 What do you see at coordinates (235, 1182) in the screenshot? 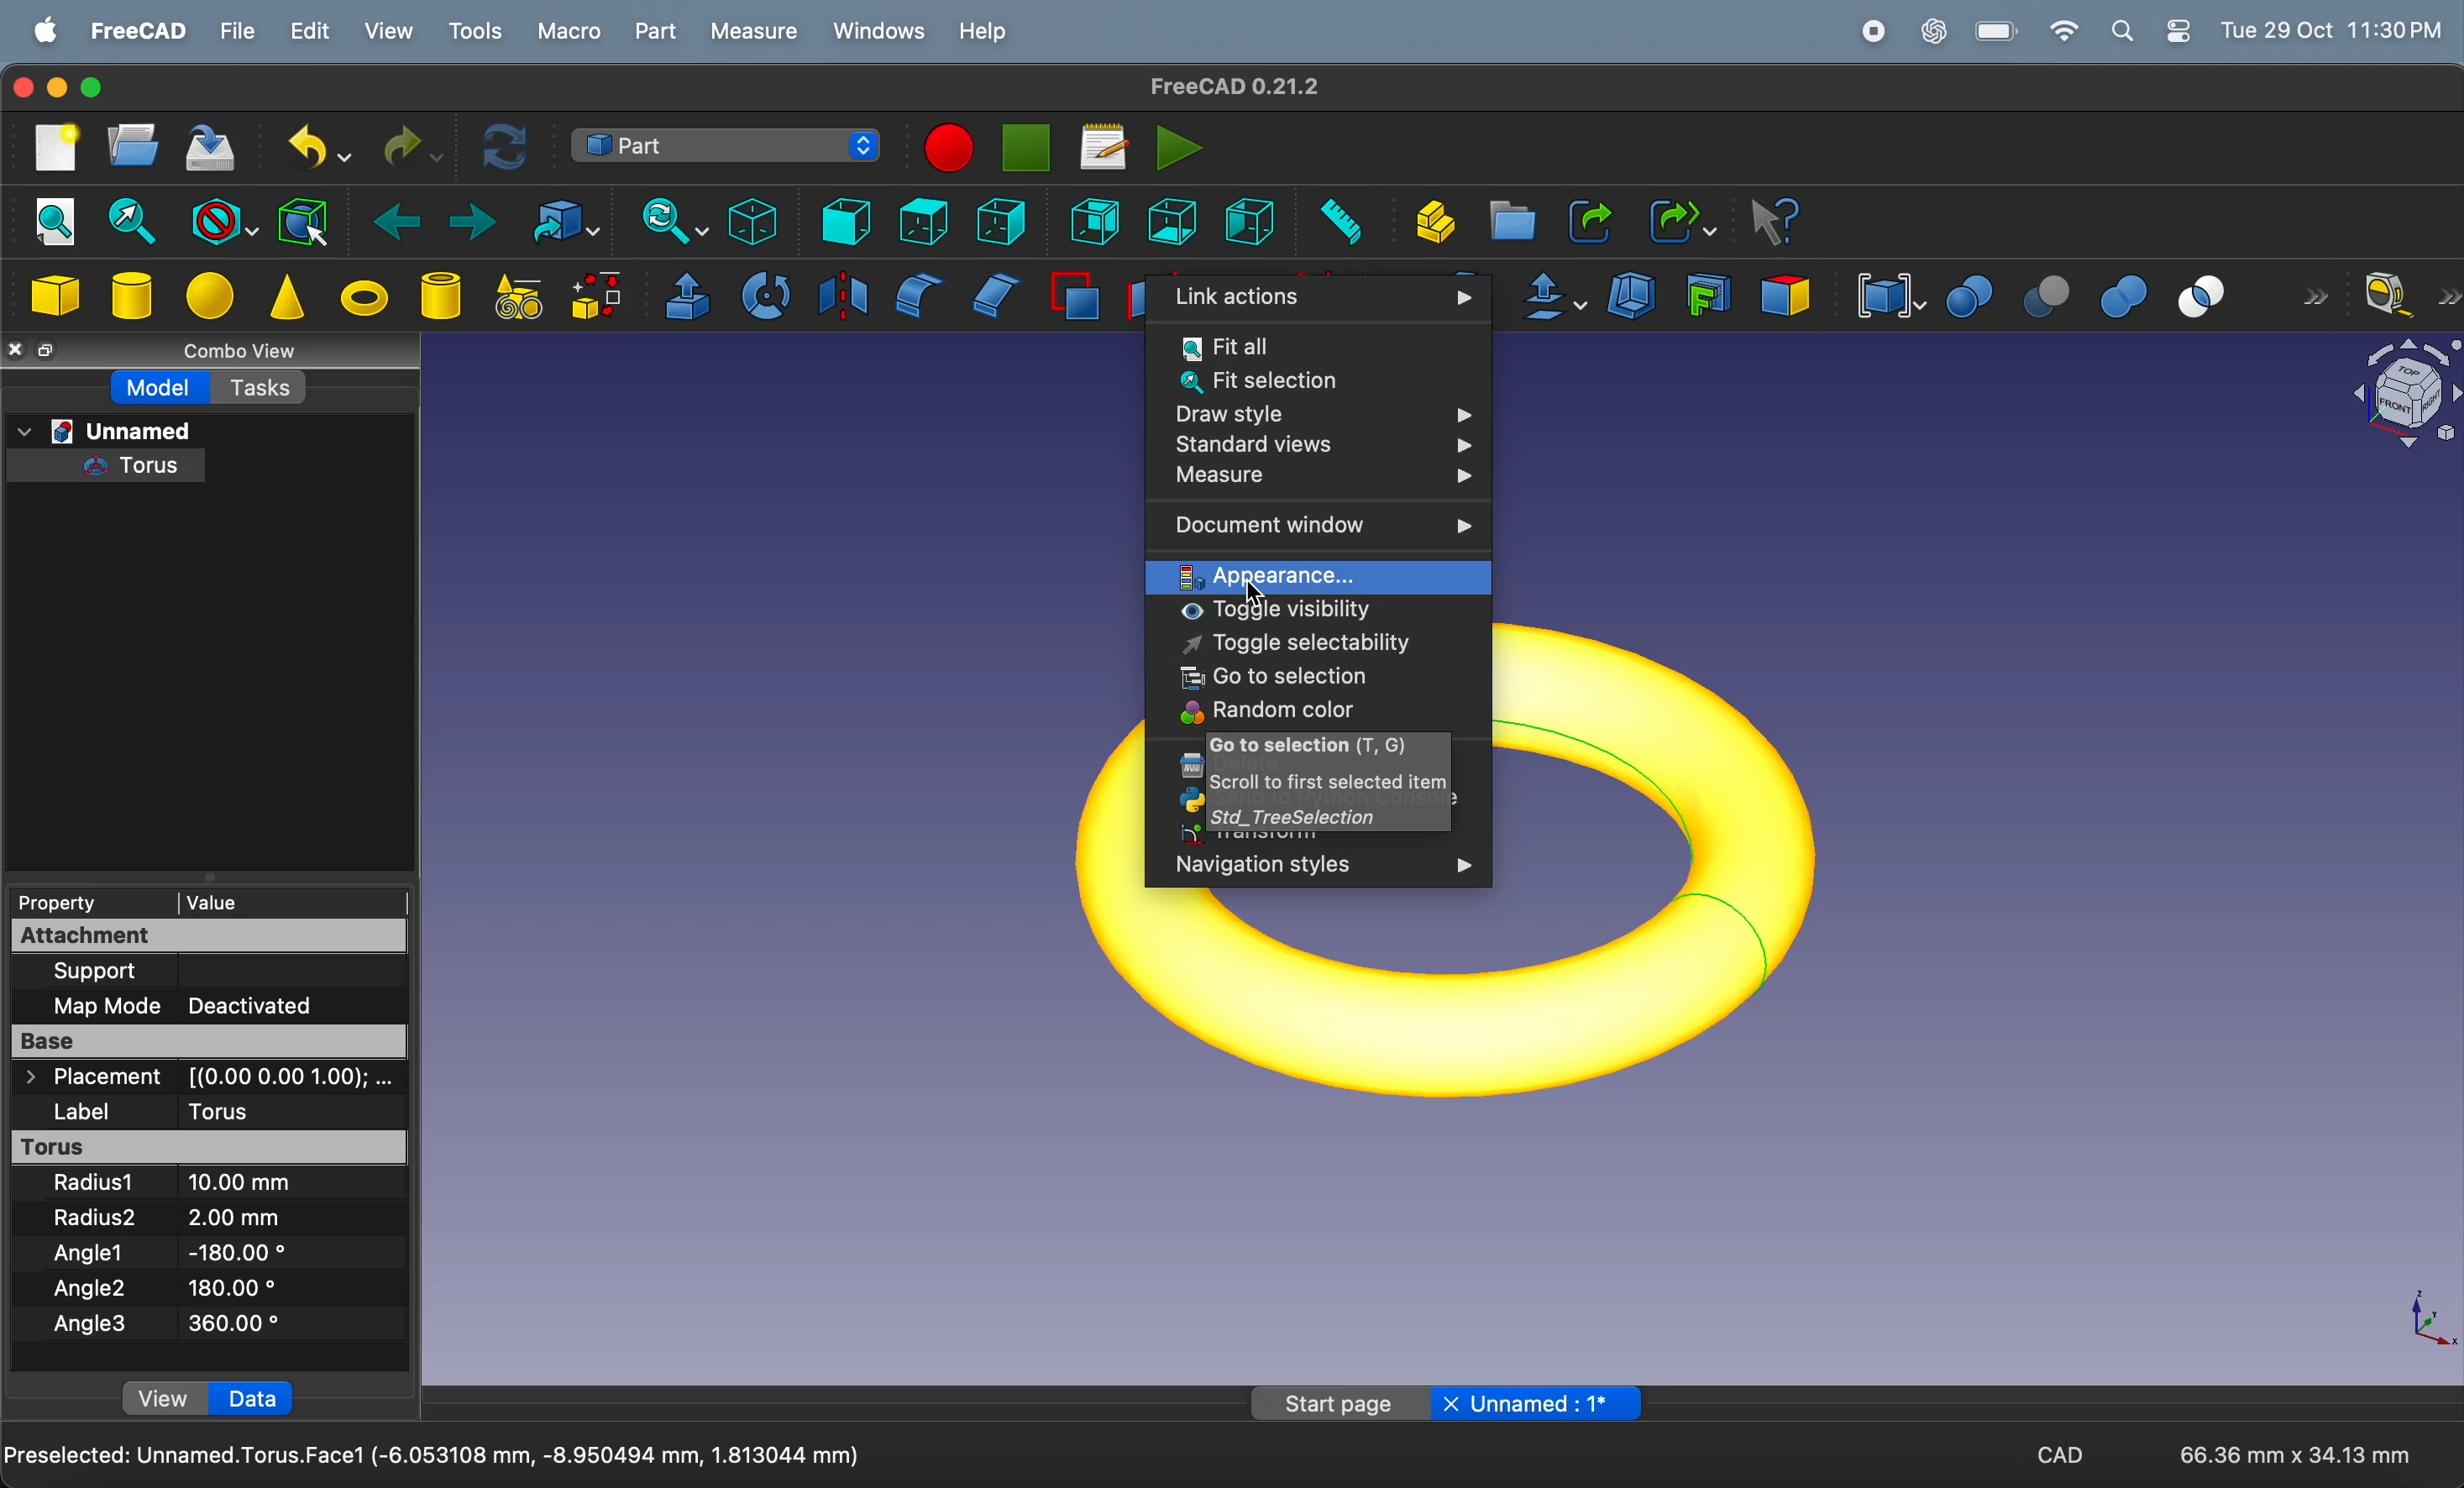
I see `10.00 mm` at bounding box center [235, 1182].